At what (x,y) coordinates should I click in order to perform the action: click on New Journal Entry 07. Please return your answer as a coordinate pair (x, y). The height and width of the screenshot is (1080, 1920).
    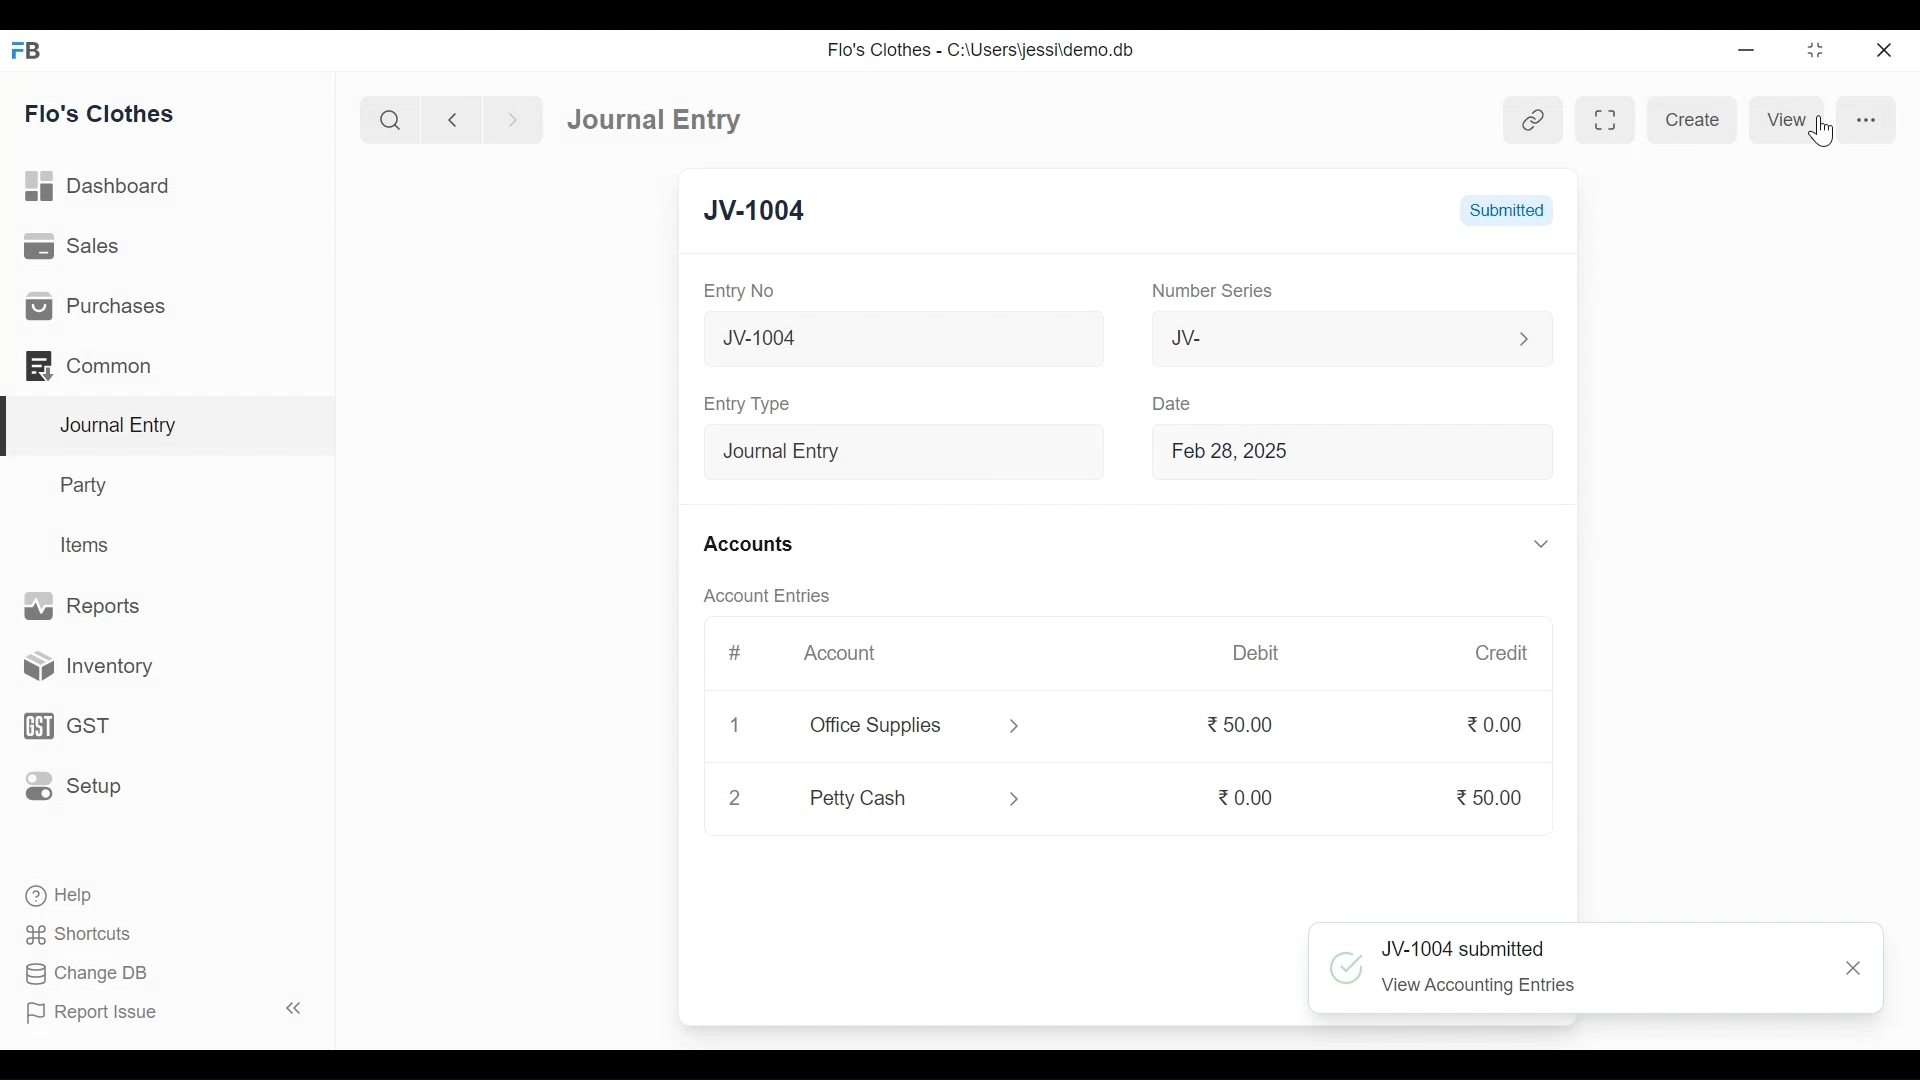
    Looking at the image, I should click on (902, 342).